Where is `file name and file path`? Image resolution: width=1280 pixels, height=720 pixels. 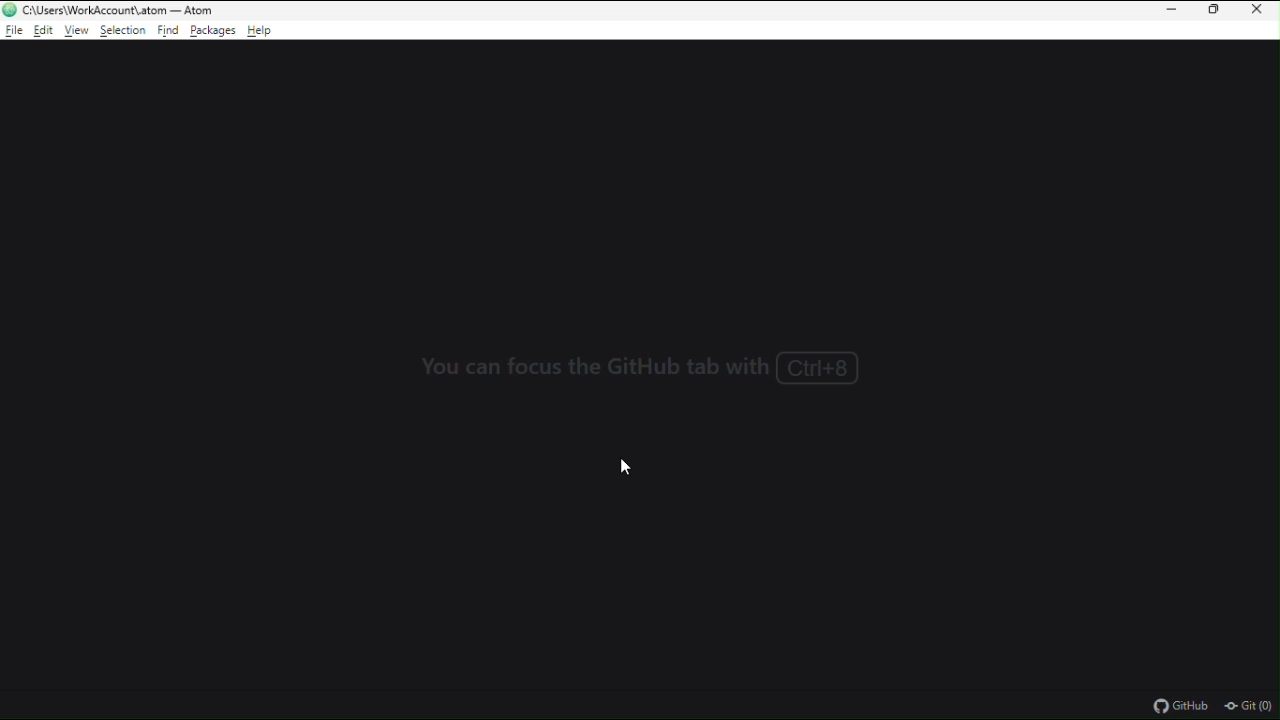
file name and file path is located at coordinates (119, 10).